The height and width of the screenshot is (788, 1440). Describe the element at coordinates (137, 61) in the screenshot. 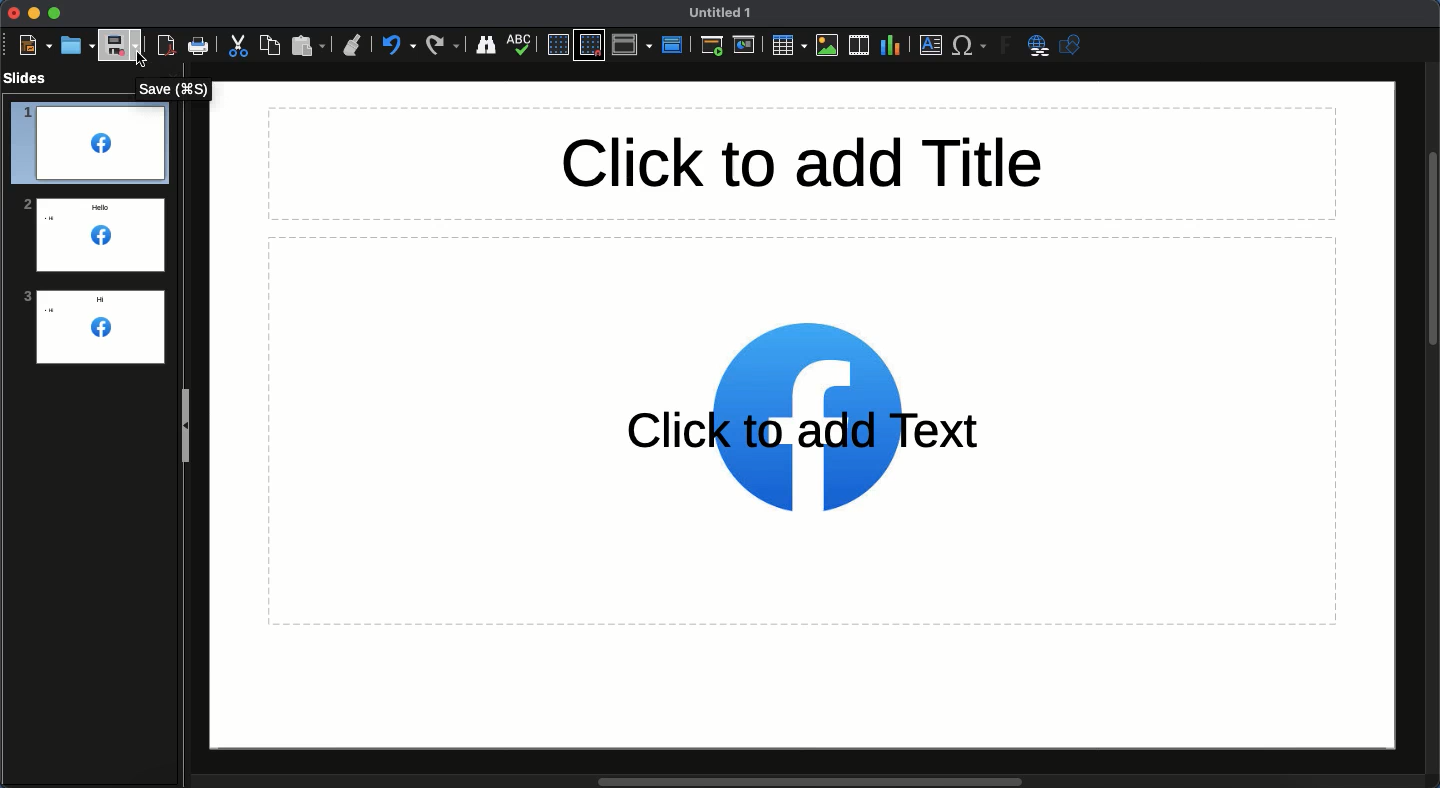

I see `cursor` at that location.